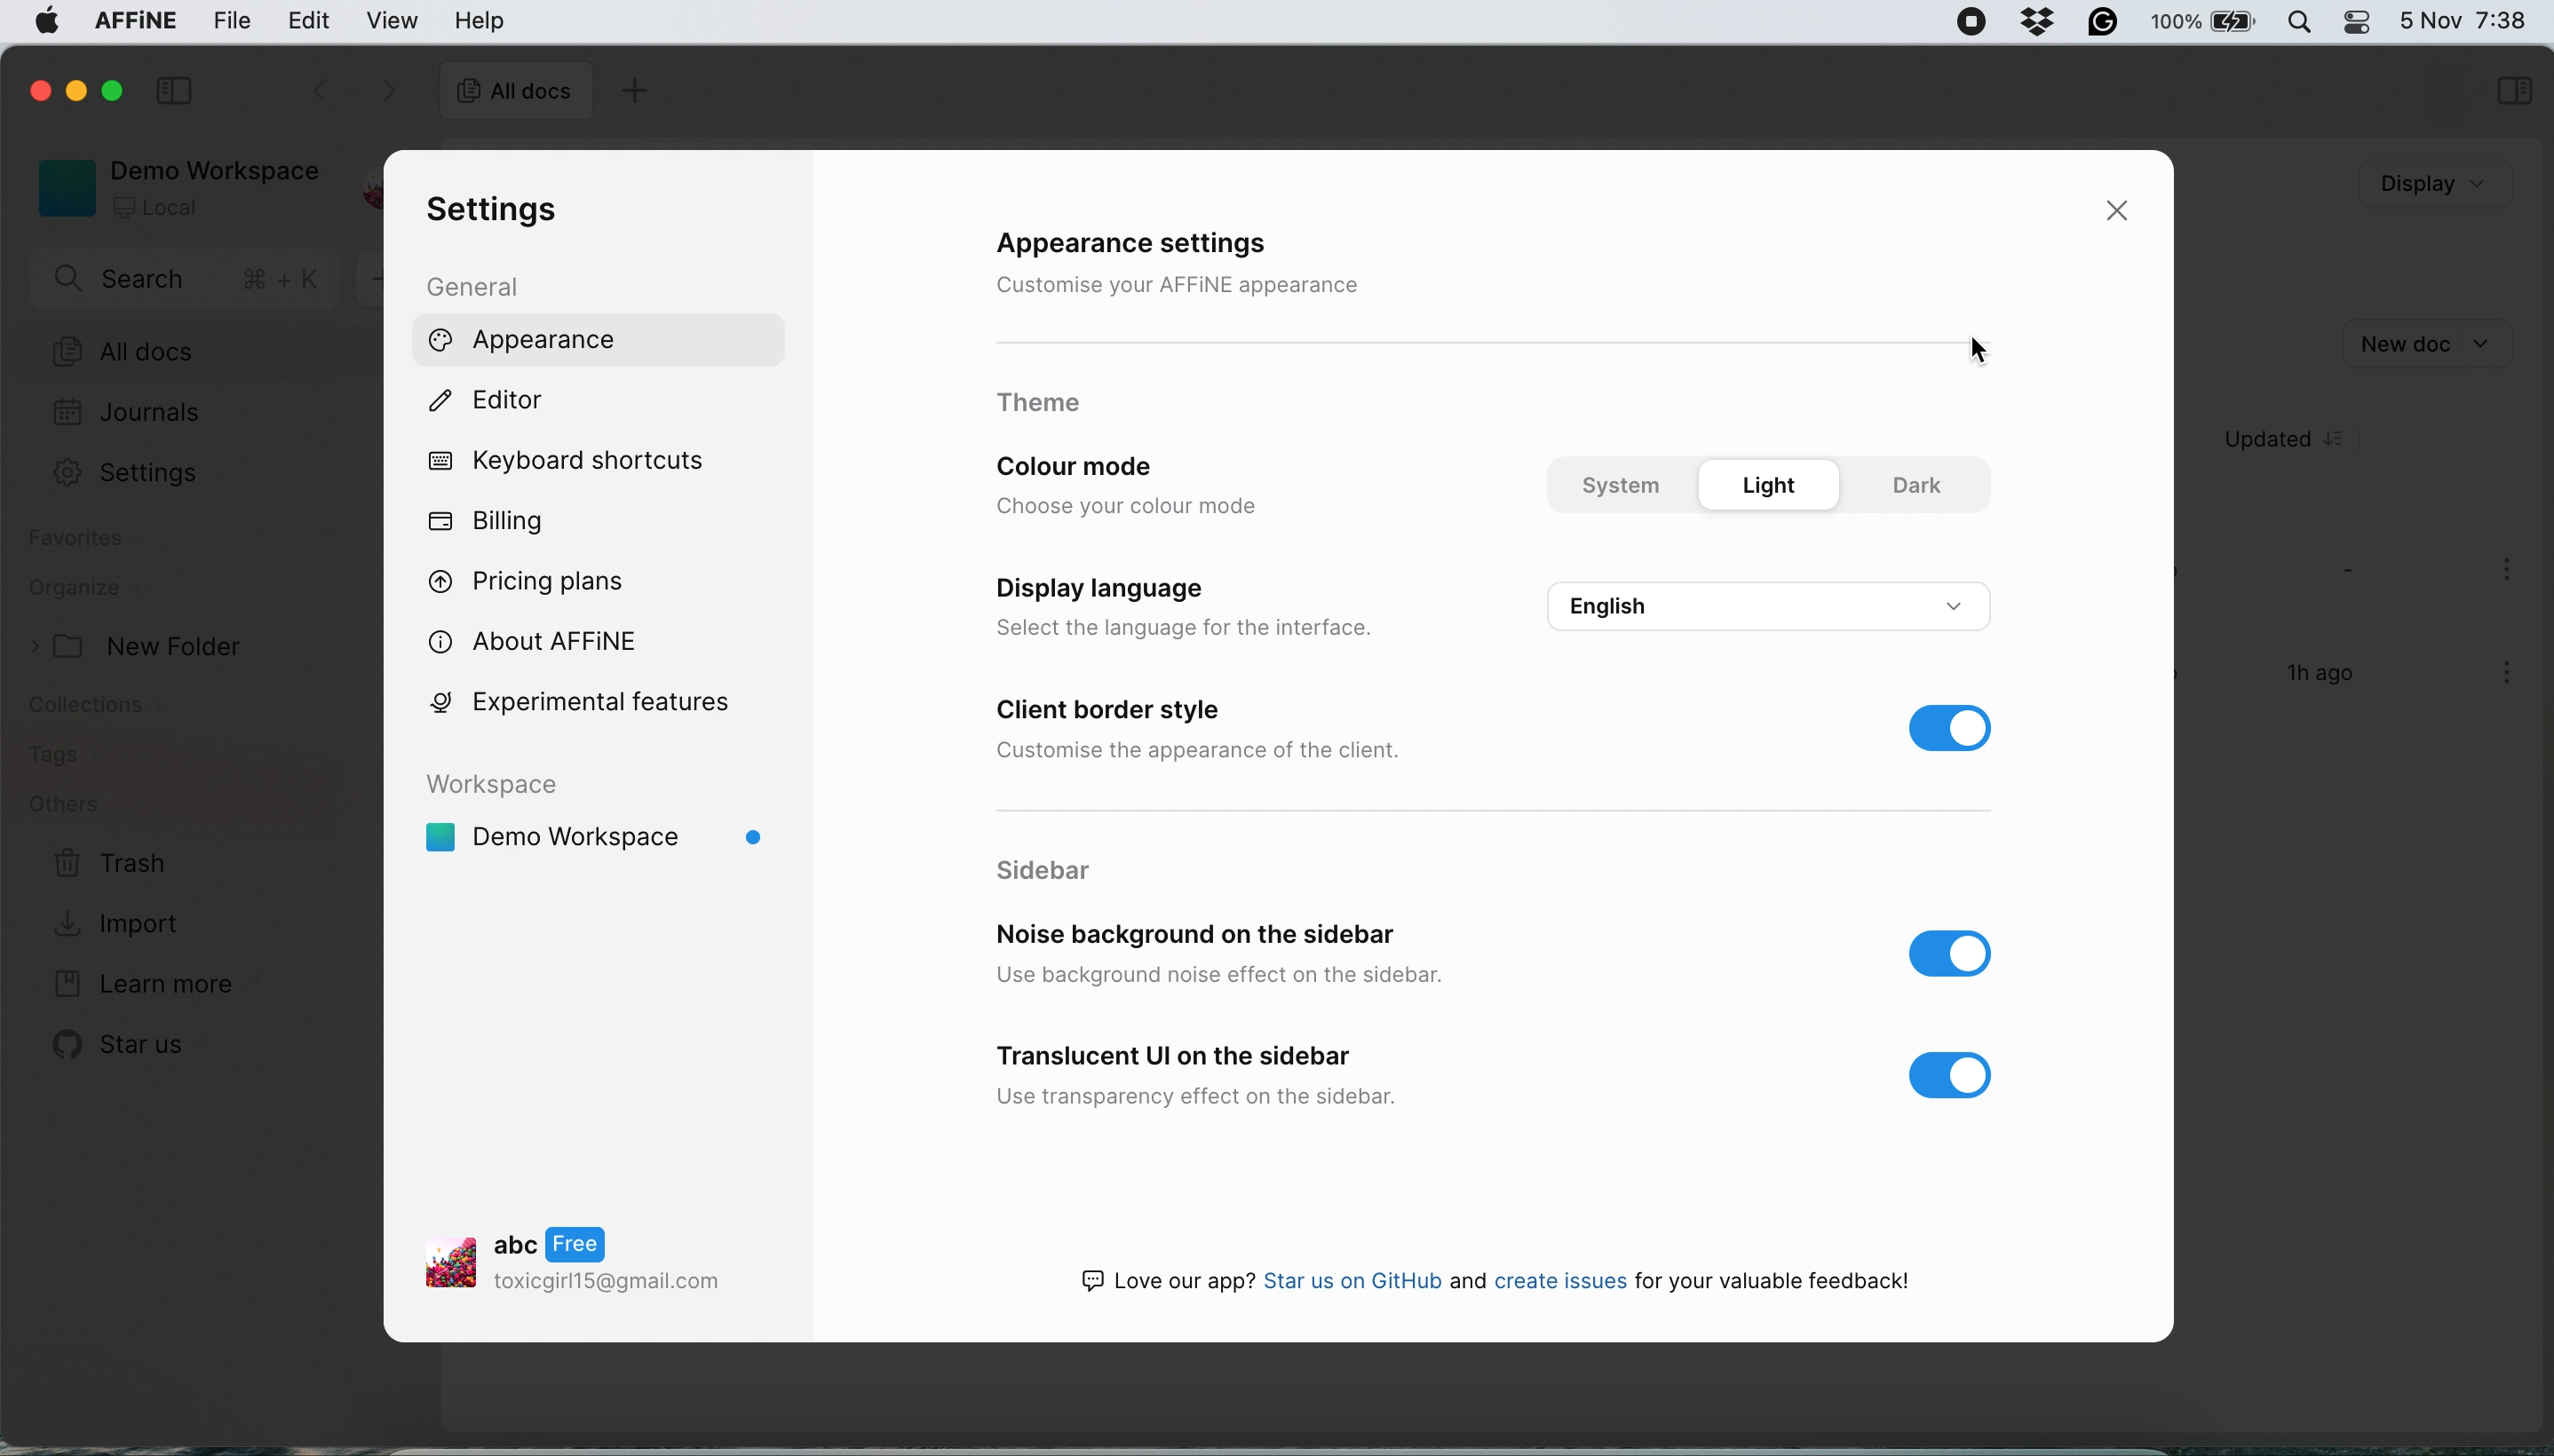 This screenshot has height=1456, width=2554. Describe the element at coordinates (1091, 468) in the screenshot. I see `colour mode` at that location.